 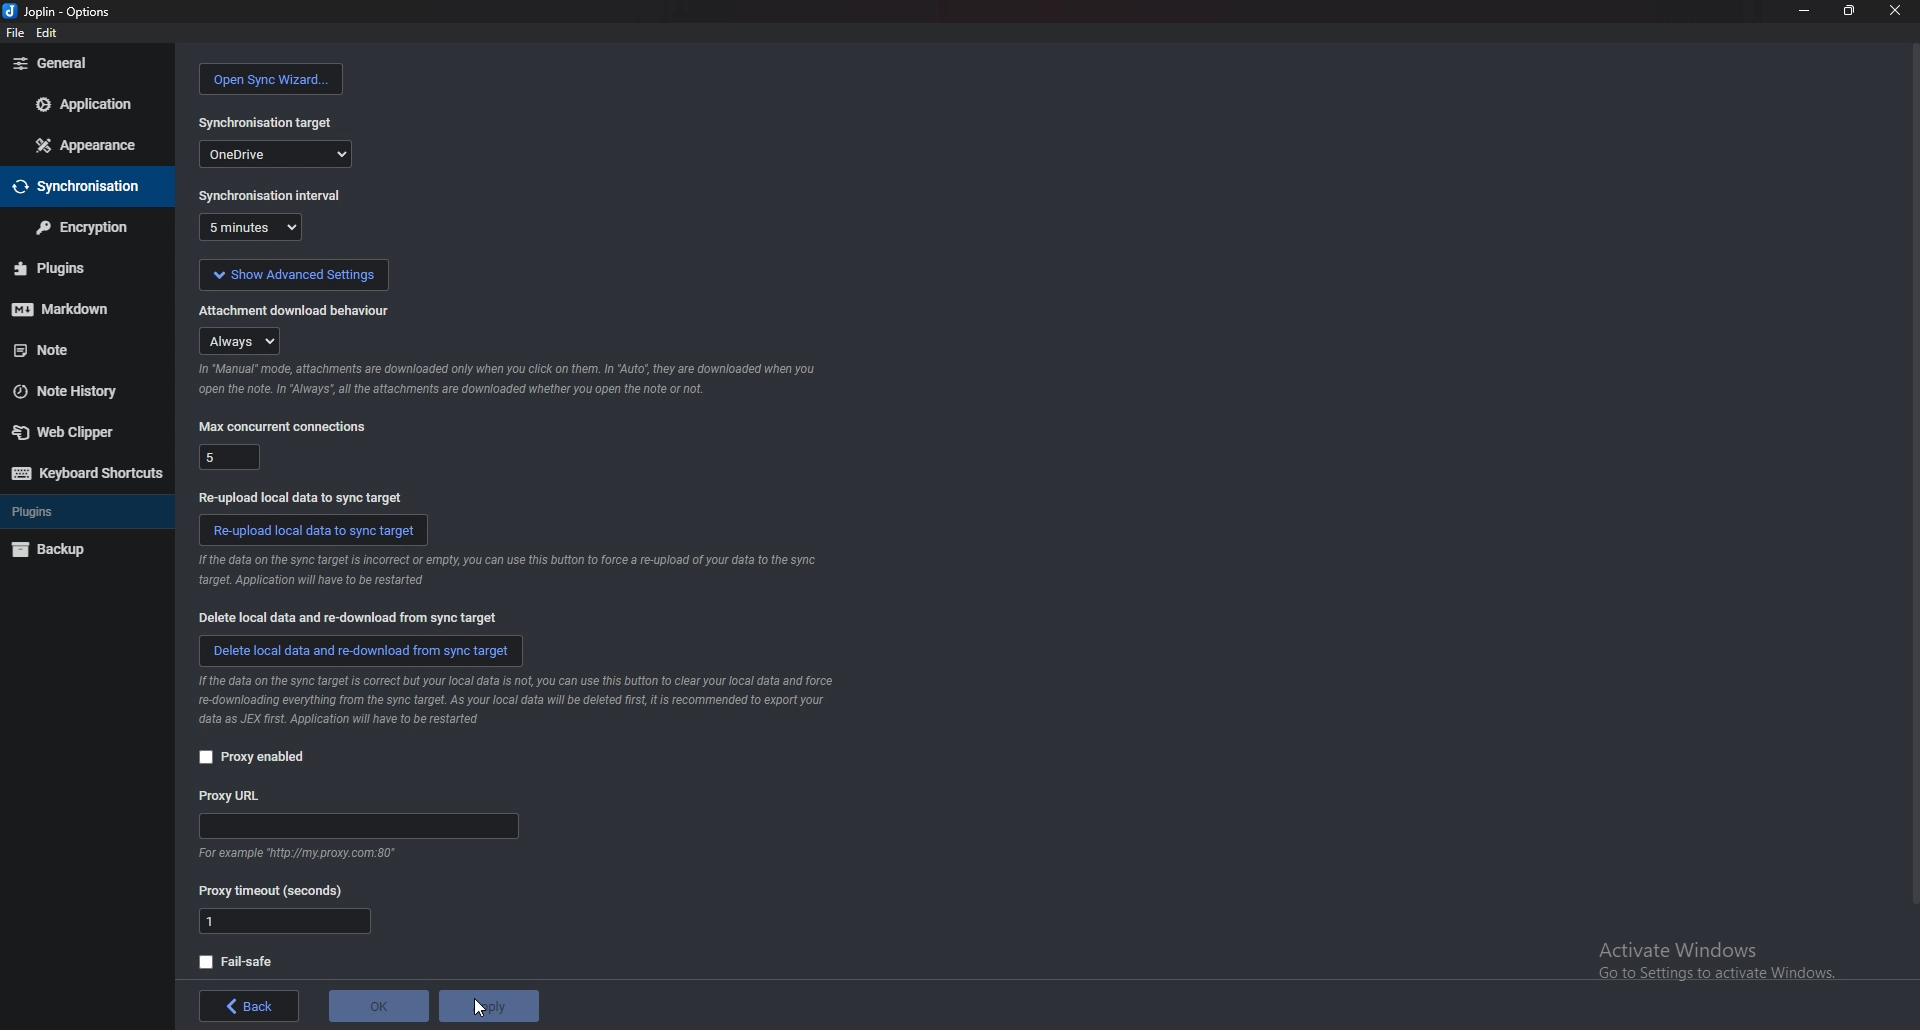 I want to click on web clipper, so click(x=80, y=432).